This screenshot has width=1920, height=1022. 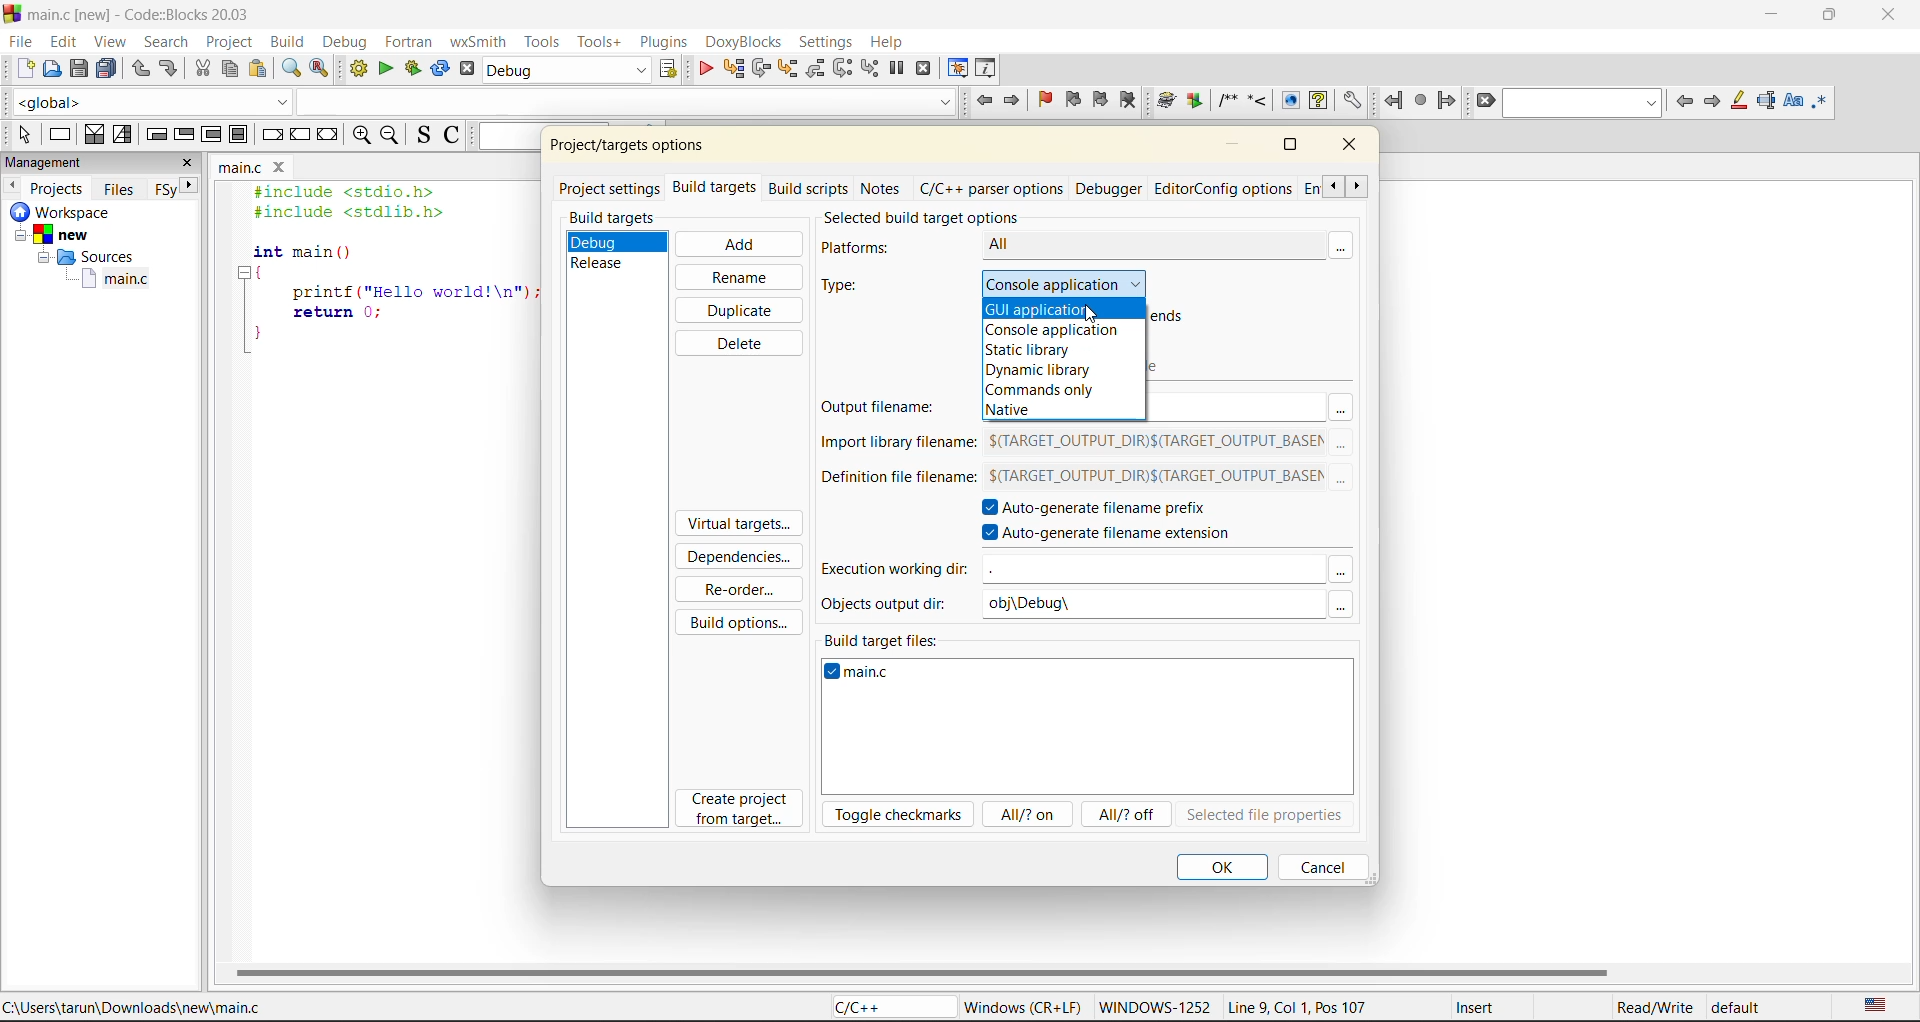 What do you see at coordinates (66, 161) in the screenshot?
I see `management` at bounding box center [66, 161].